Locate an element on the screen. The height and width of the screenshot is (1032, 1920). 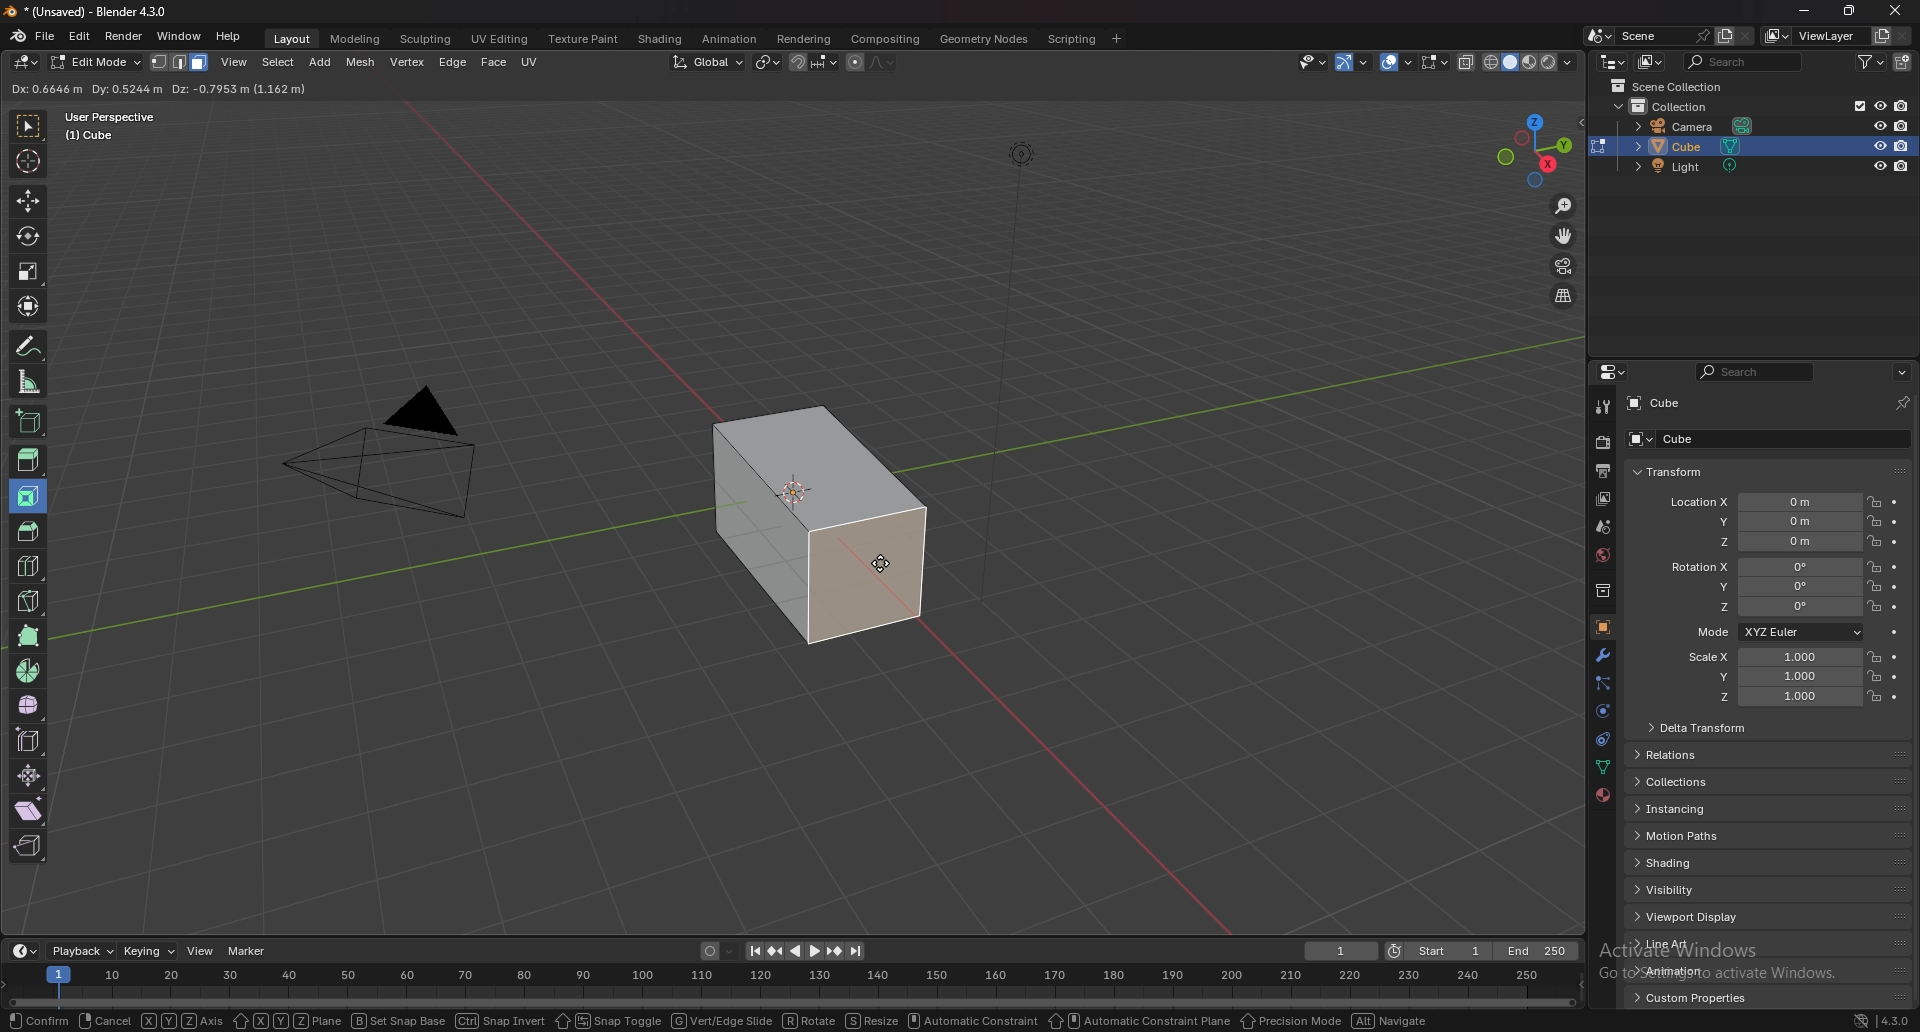
precision mode is located at coordinates (1291, 1021).